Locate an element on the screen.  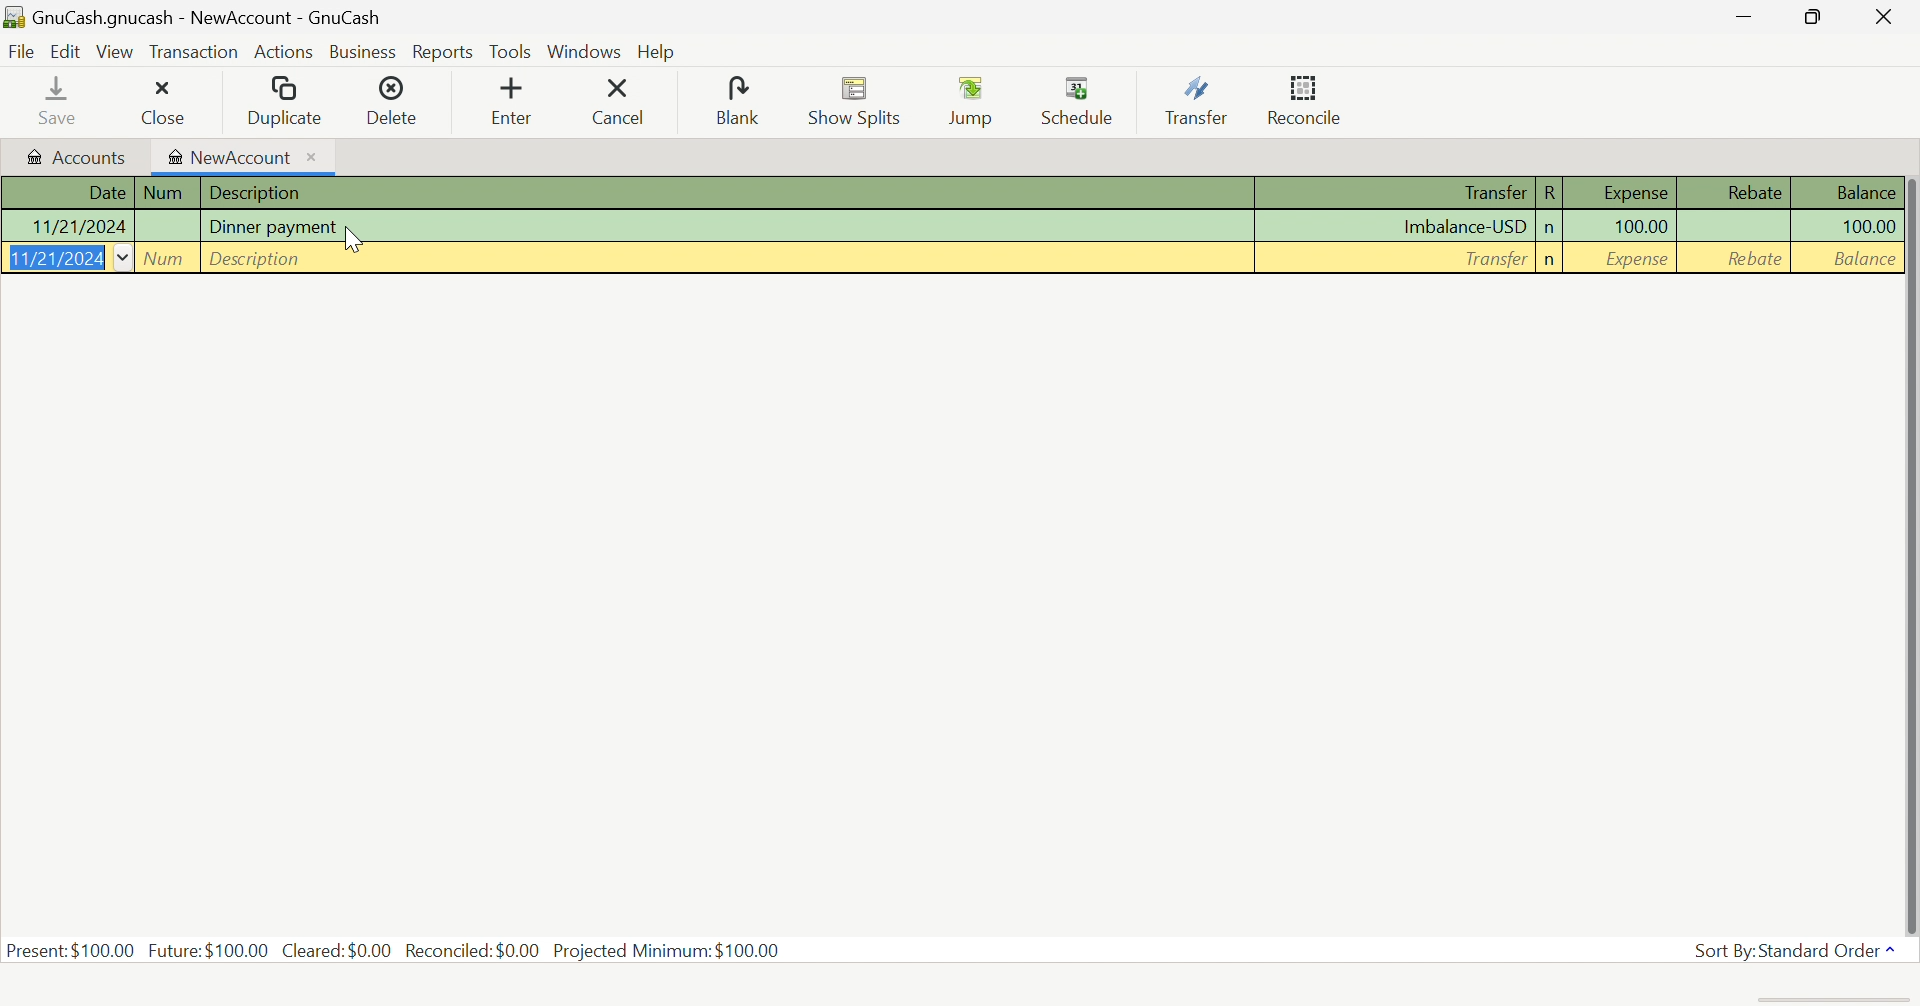
Dinner Payment is located at coordinates (272, 229).